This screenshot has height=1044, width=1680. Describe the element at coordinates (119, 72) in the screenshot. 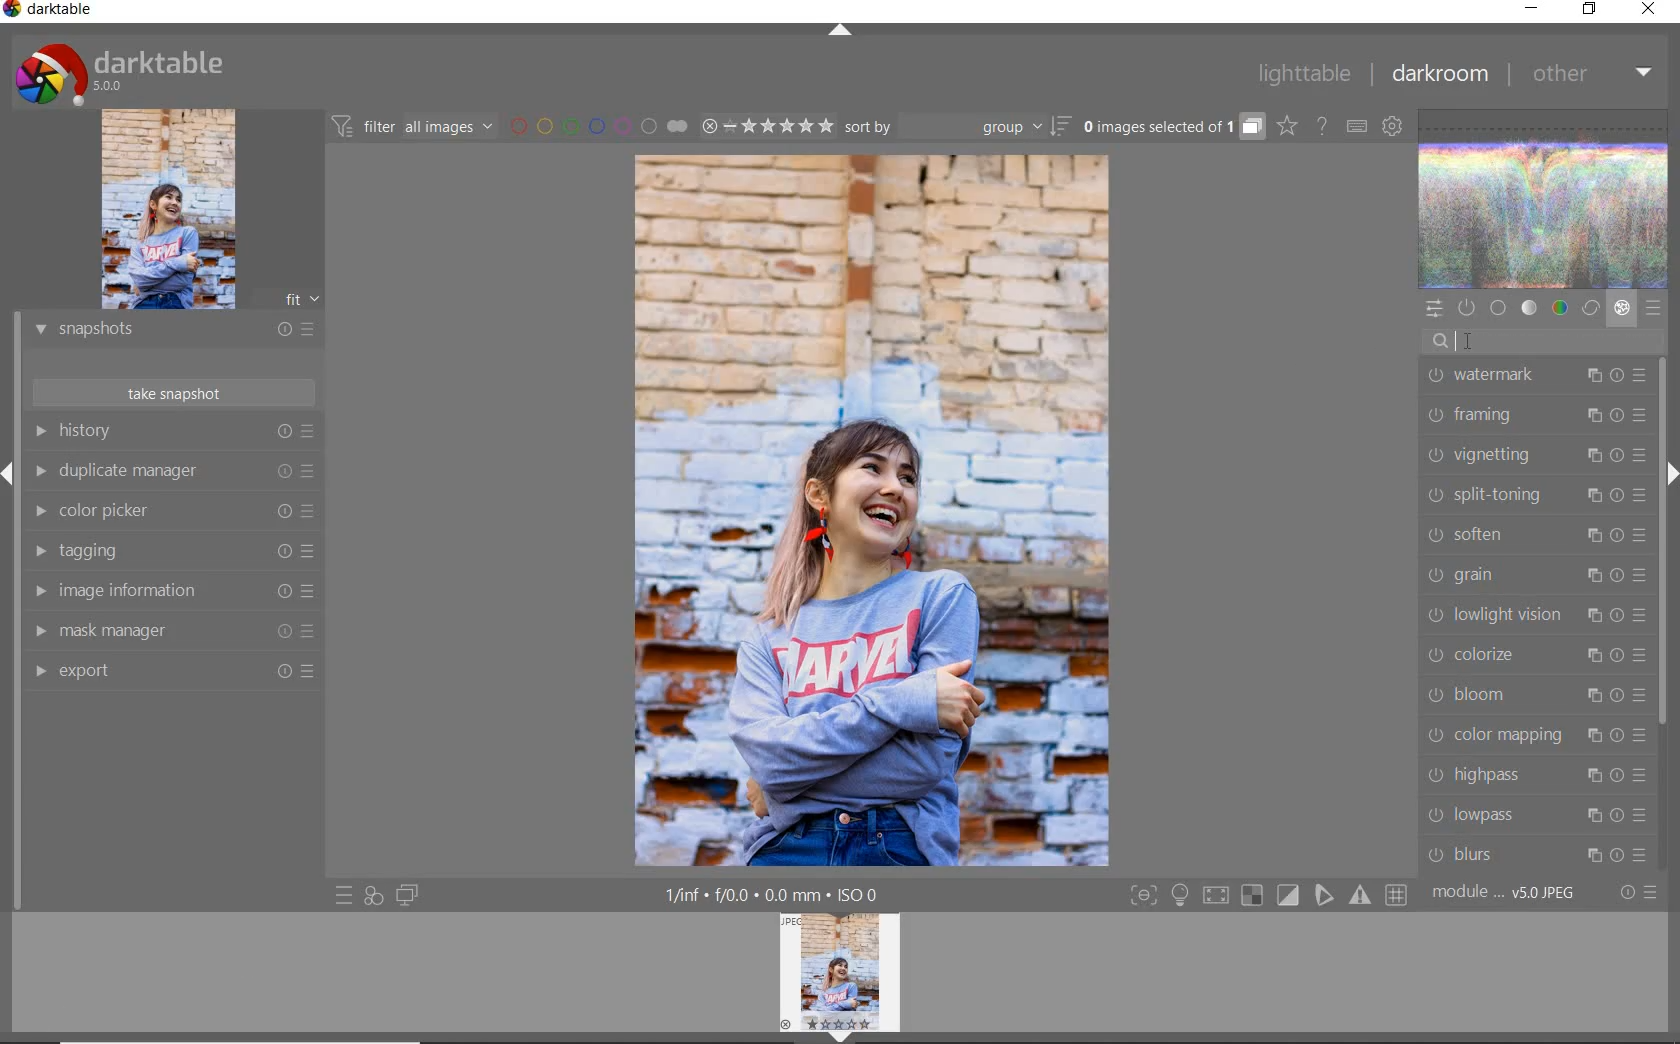

I see `system logo` at that location.